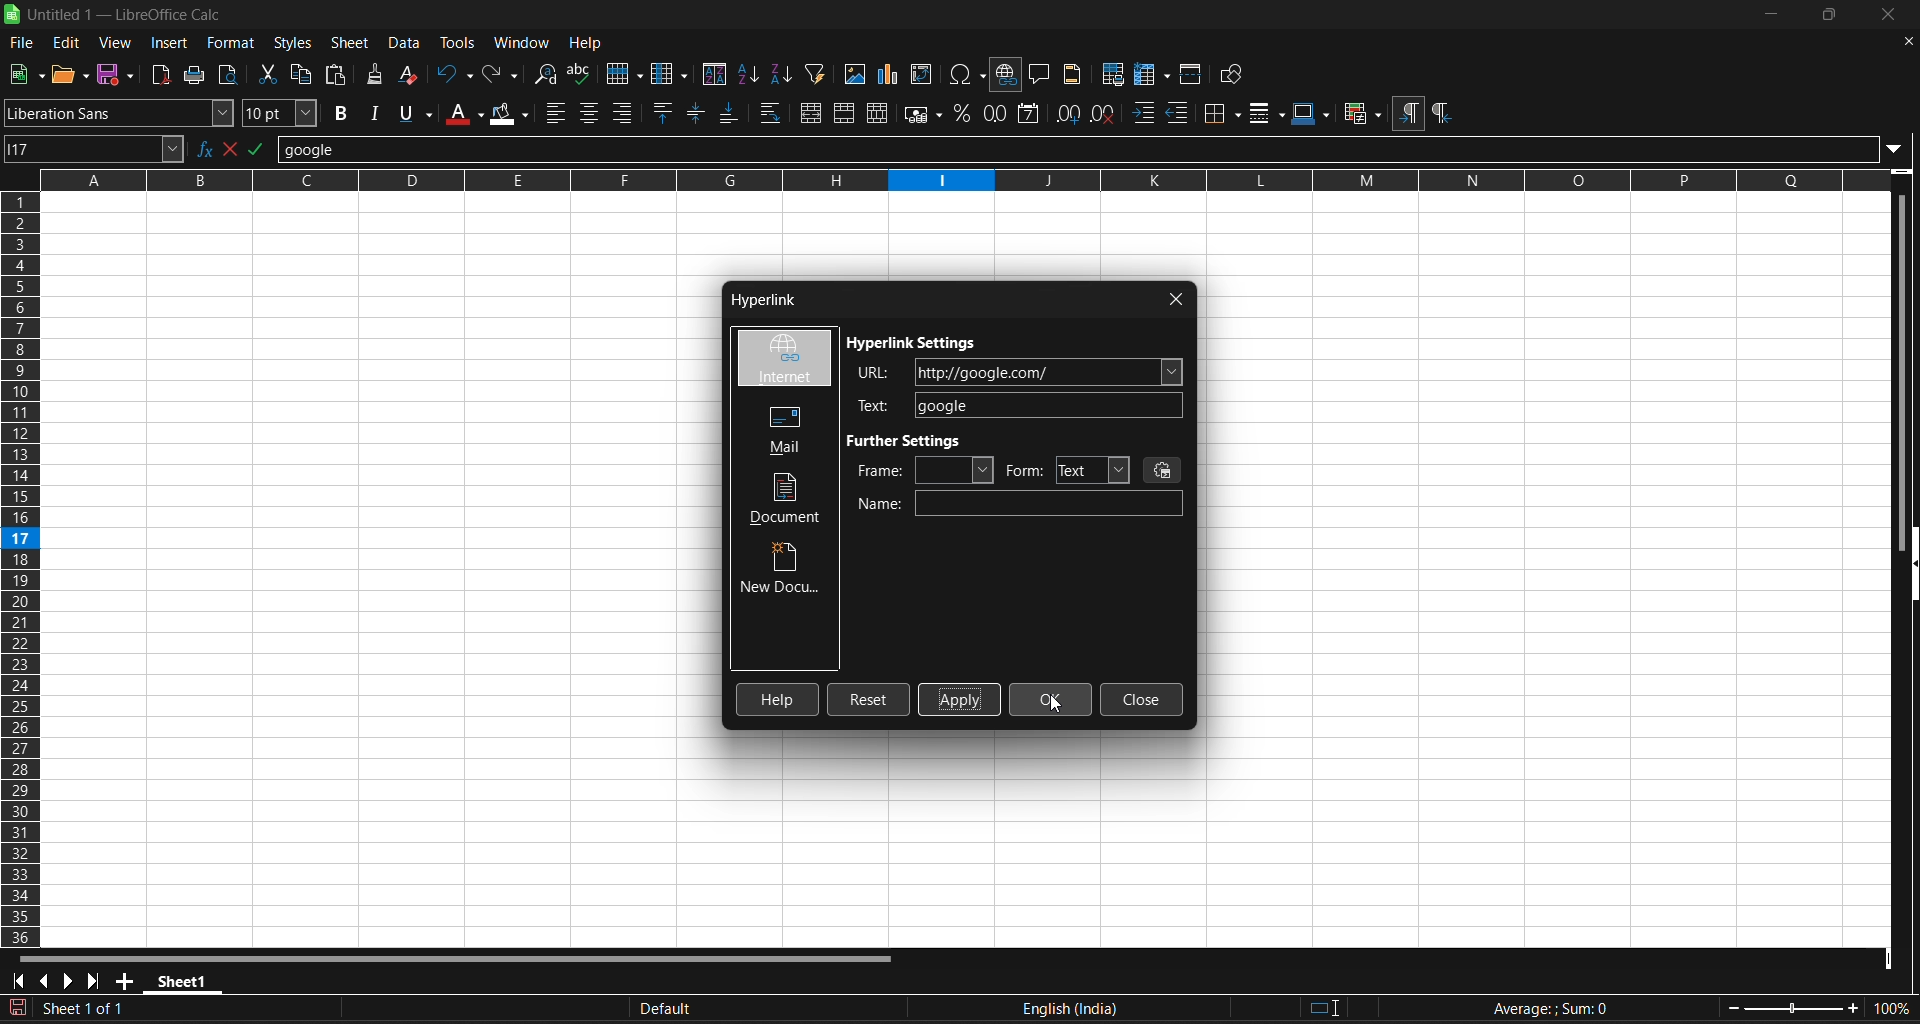 This screenshot has height=1024, width=1920. Describe the element at coordinates (93, 982) in the screenshot. I see `scroll to last sheet ` at that location.